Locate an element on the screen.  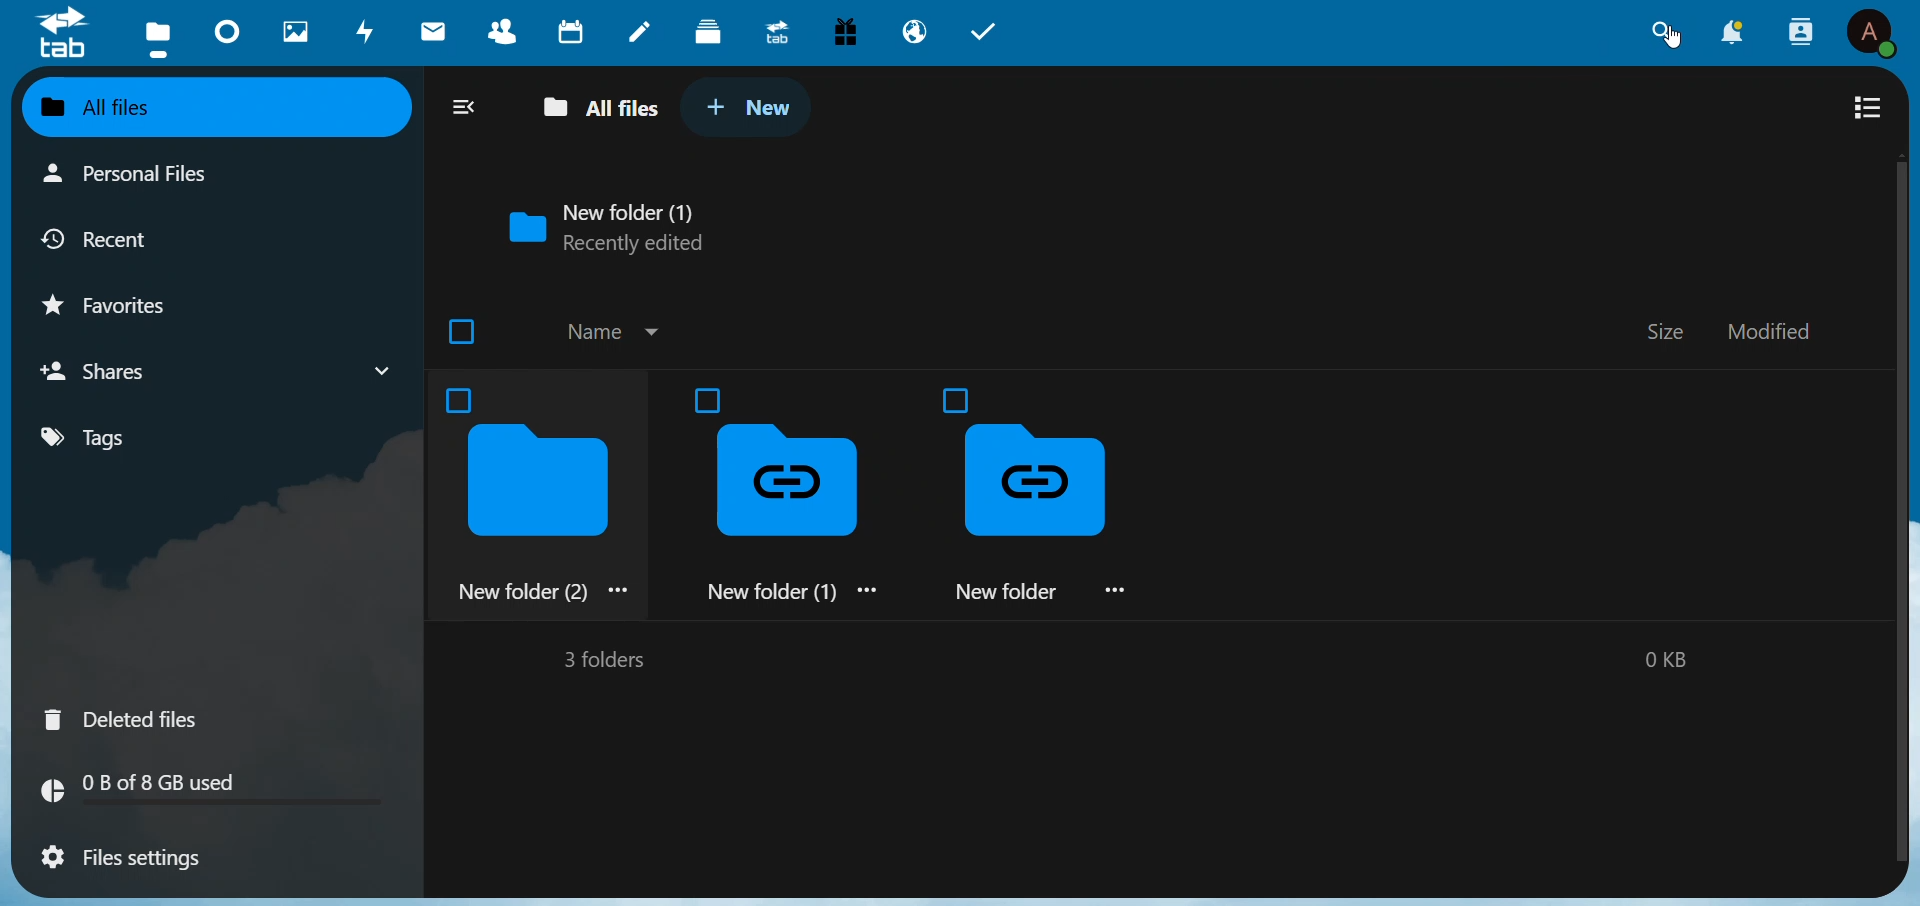
0 kb is located at coordinates (1664, 656).